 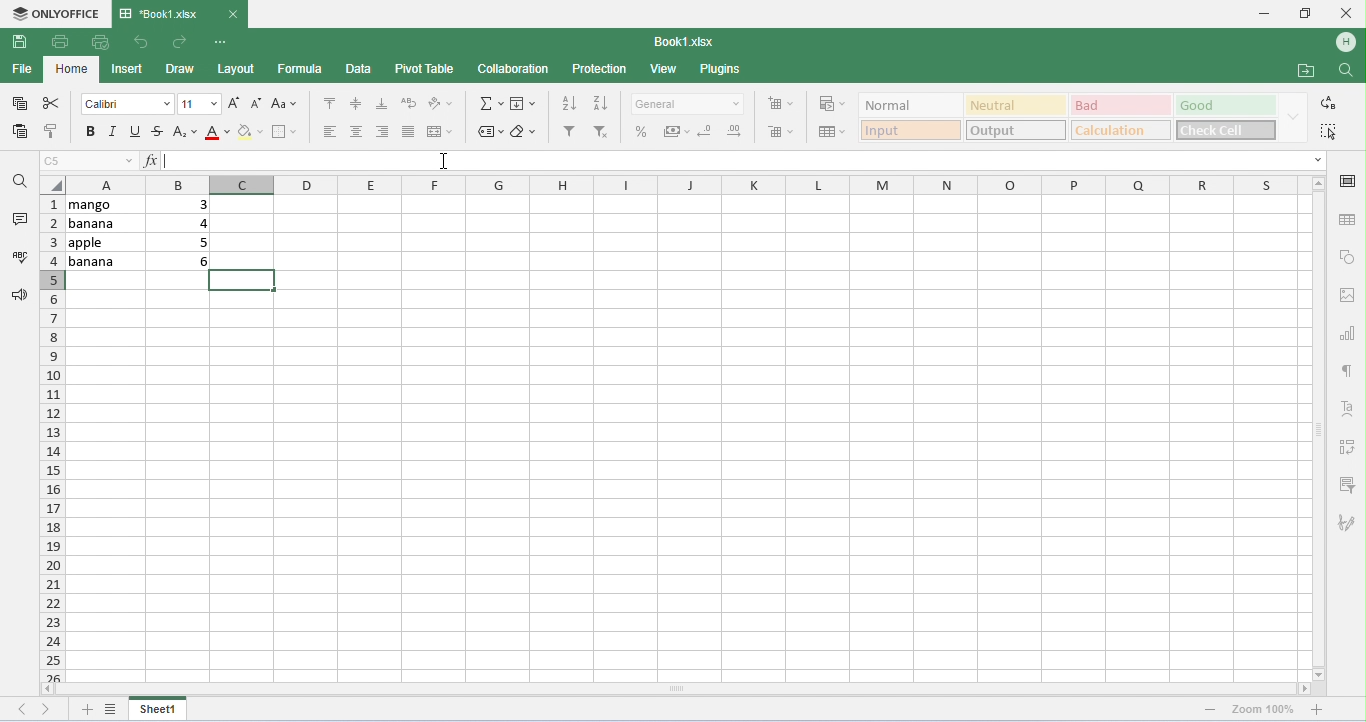 What do you see at coordinates (722, 70) in the screenshot?
I see `plugins` at bounding box center [722, 70].